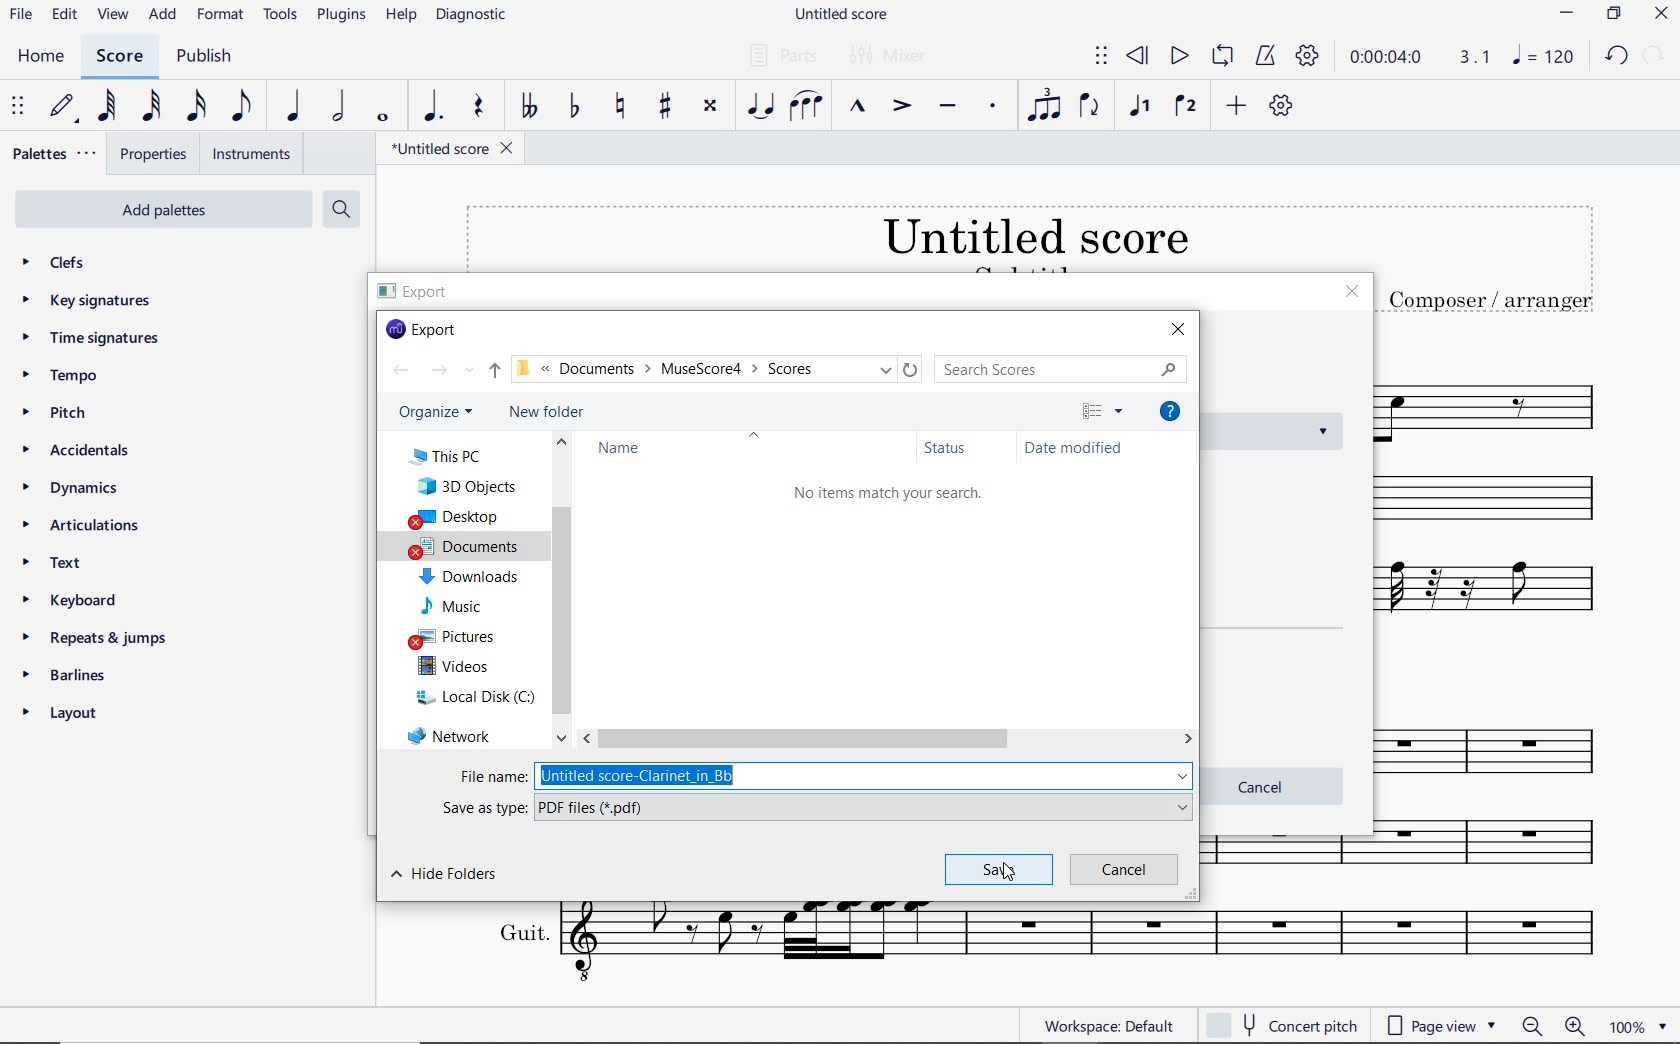 The height and width of the screenshot is (1044, 1680). I want to click on cursor, so click(1012, 875).